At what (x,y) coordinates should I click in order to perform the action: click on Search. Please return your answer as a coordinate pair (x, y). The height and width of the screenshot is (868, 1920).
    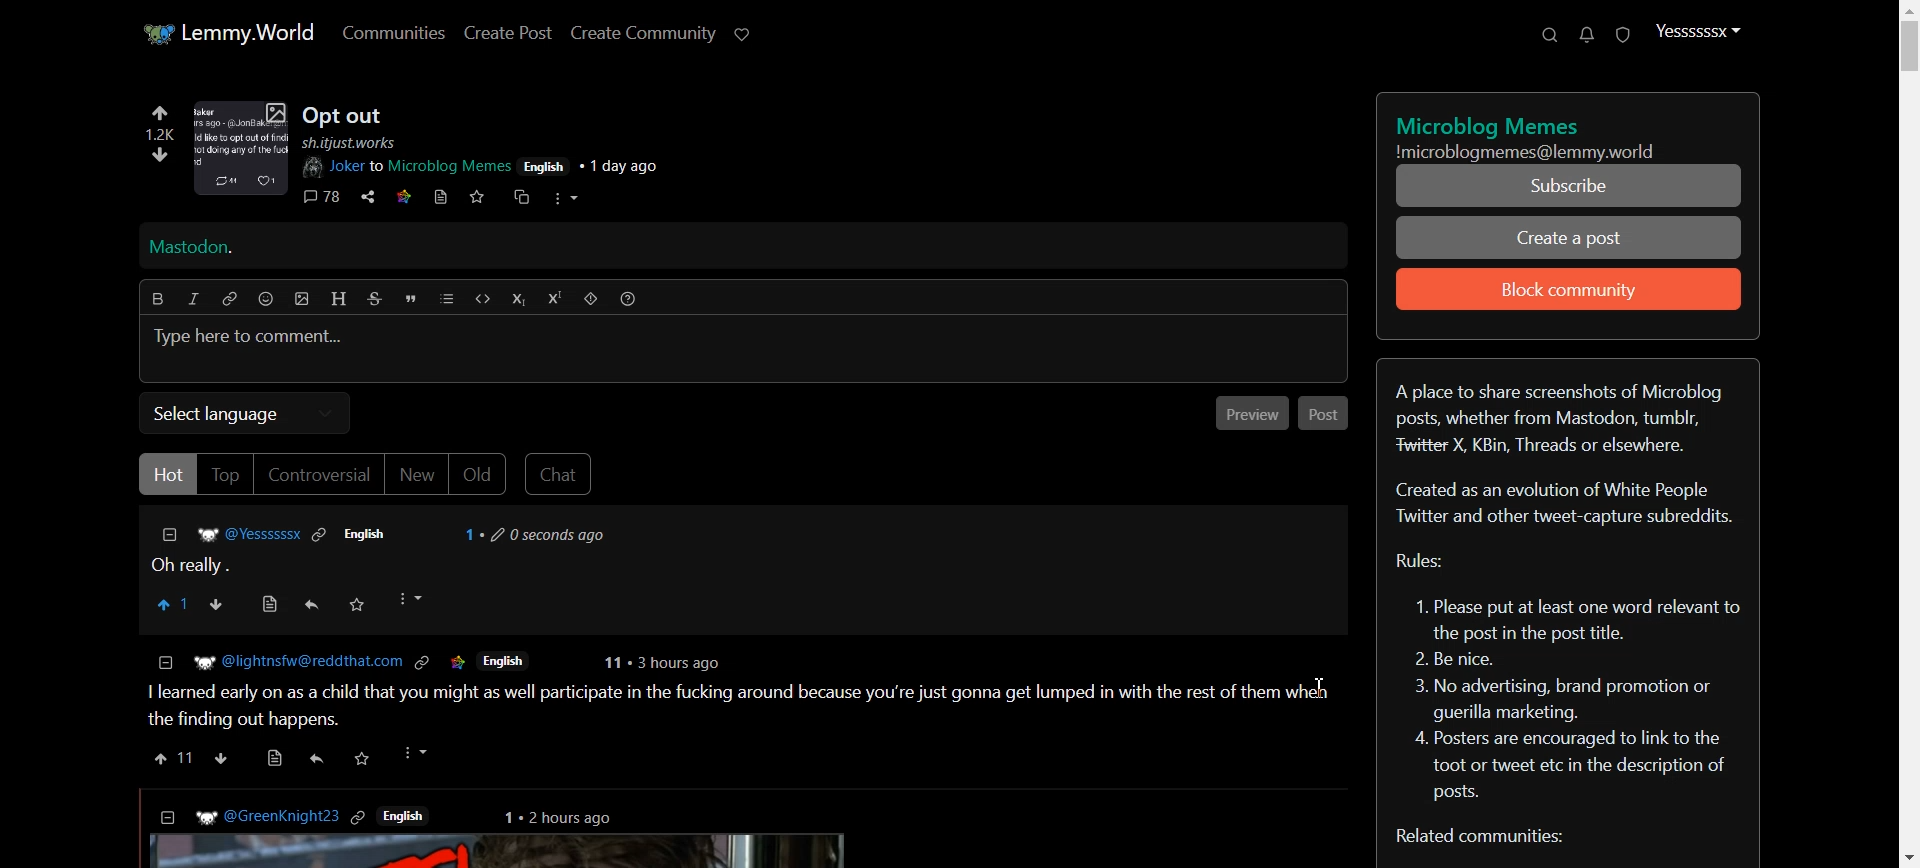
    Looking at the image, I should click on (1551, 34).